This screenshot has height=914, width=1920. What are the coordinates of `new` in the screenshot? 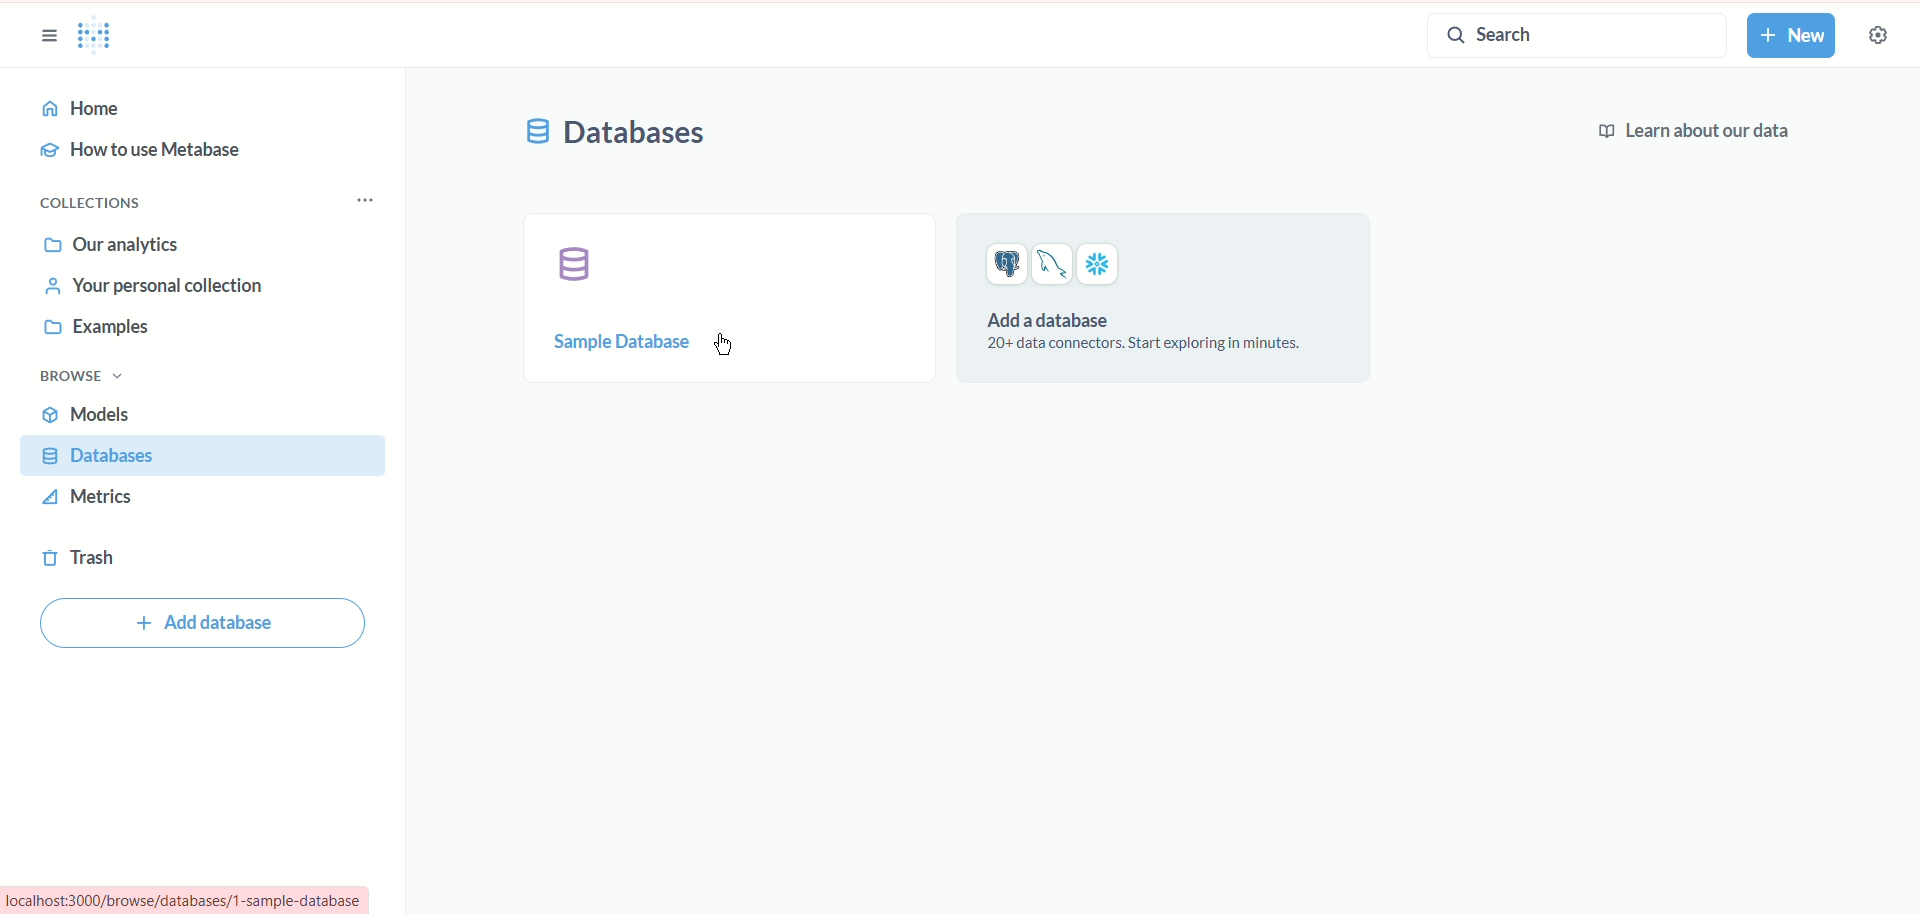 It's located at (1795, 35).